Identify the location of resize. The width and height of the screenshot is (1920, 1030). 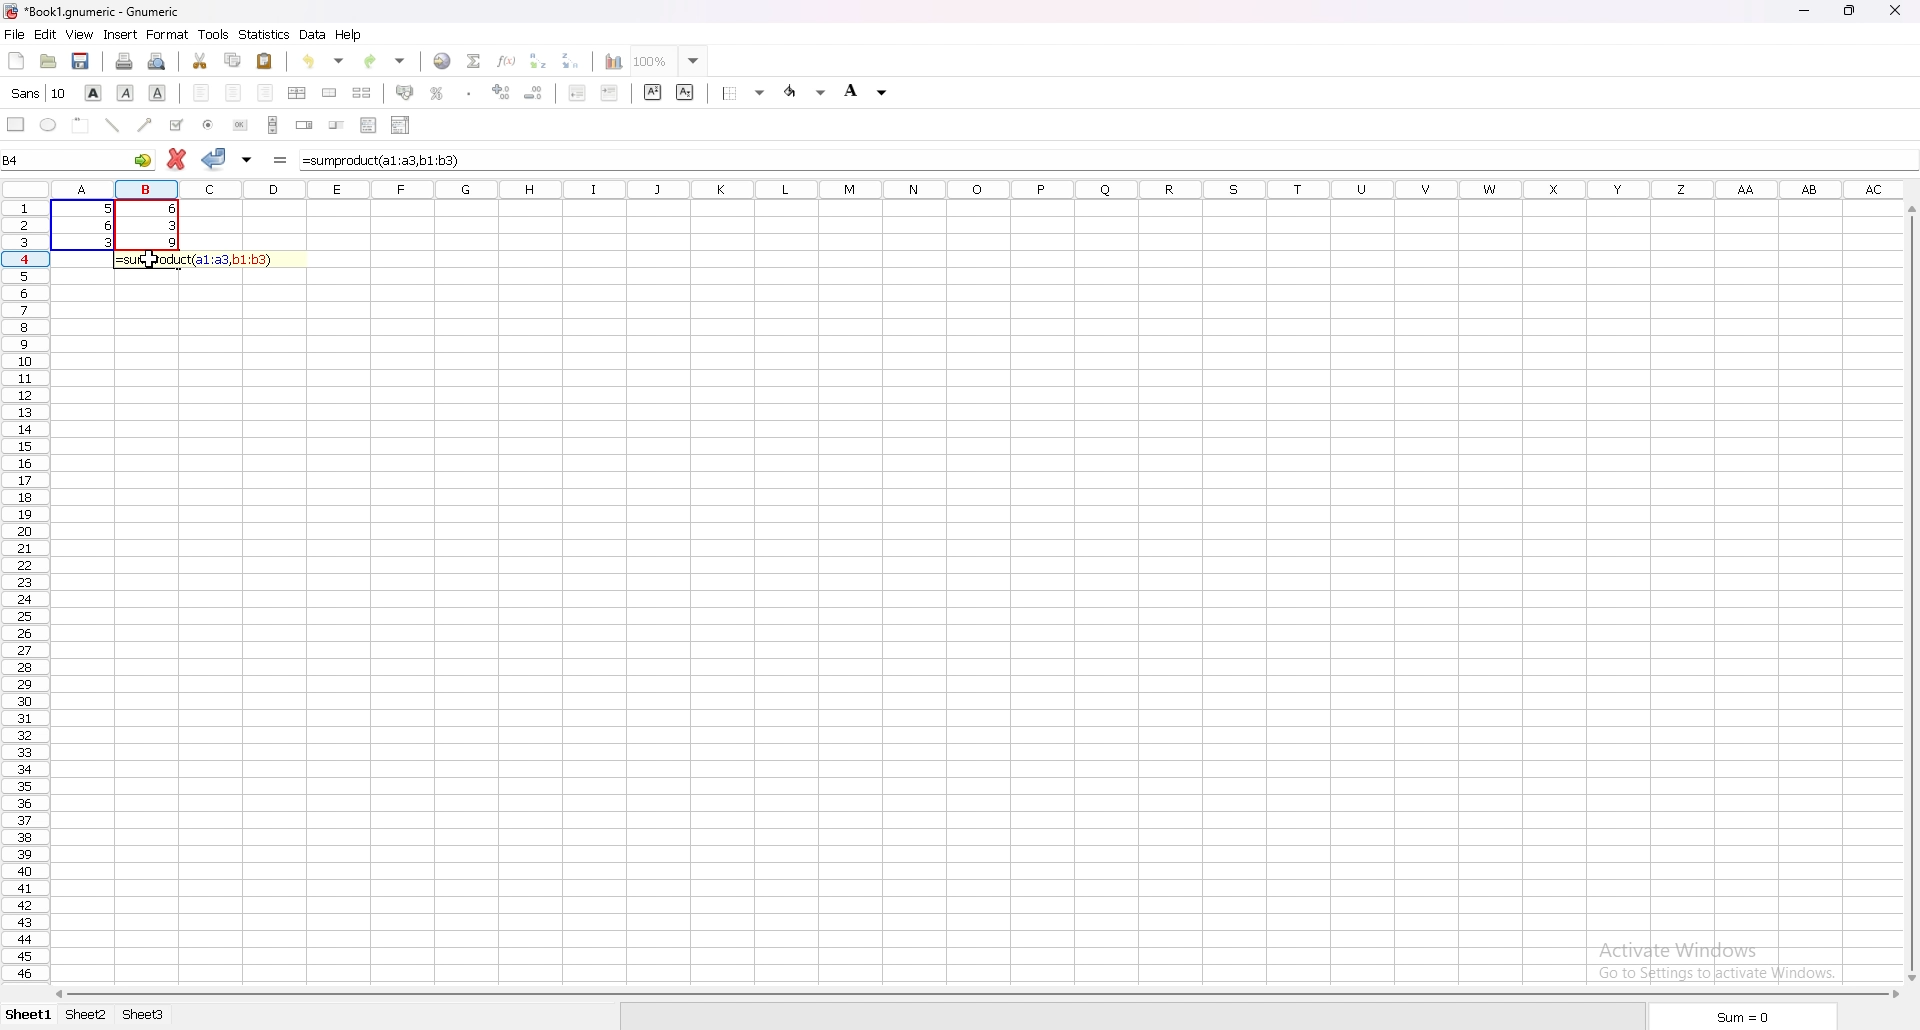
(1849, 11).